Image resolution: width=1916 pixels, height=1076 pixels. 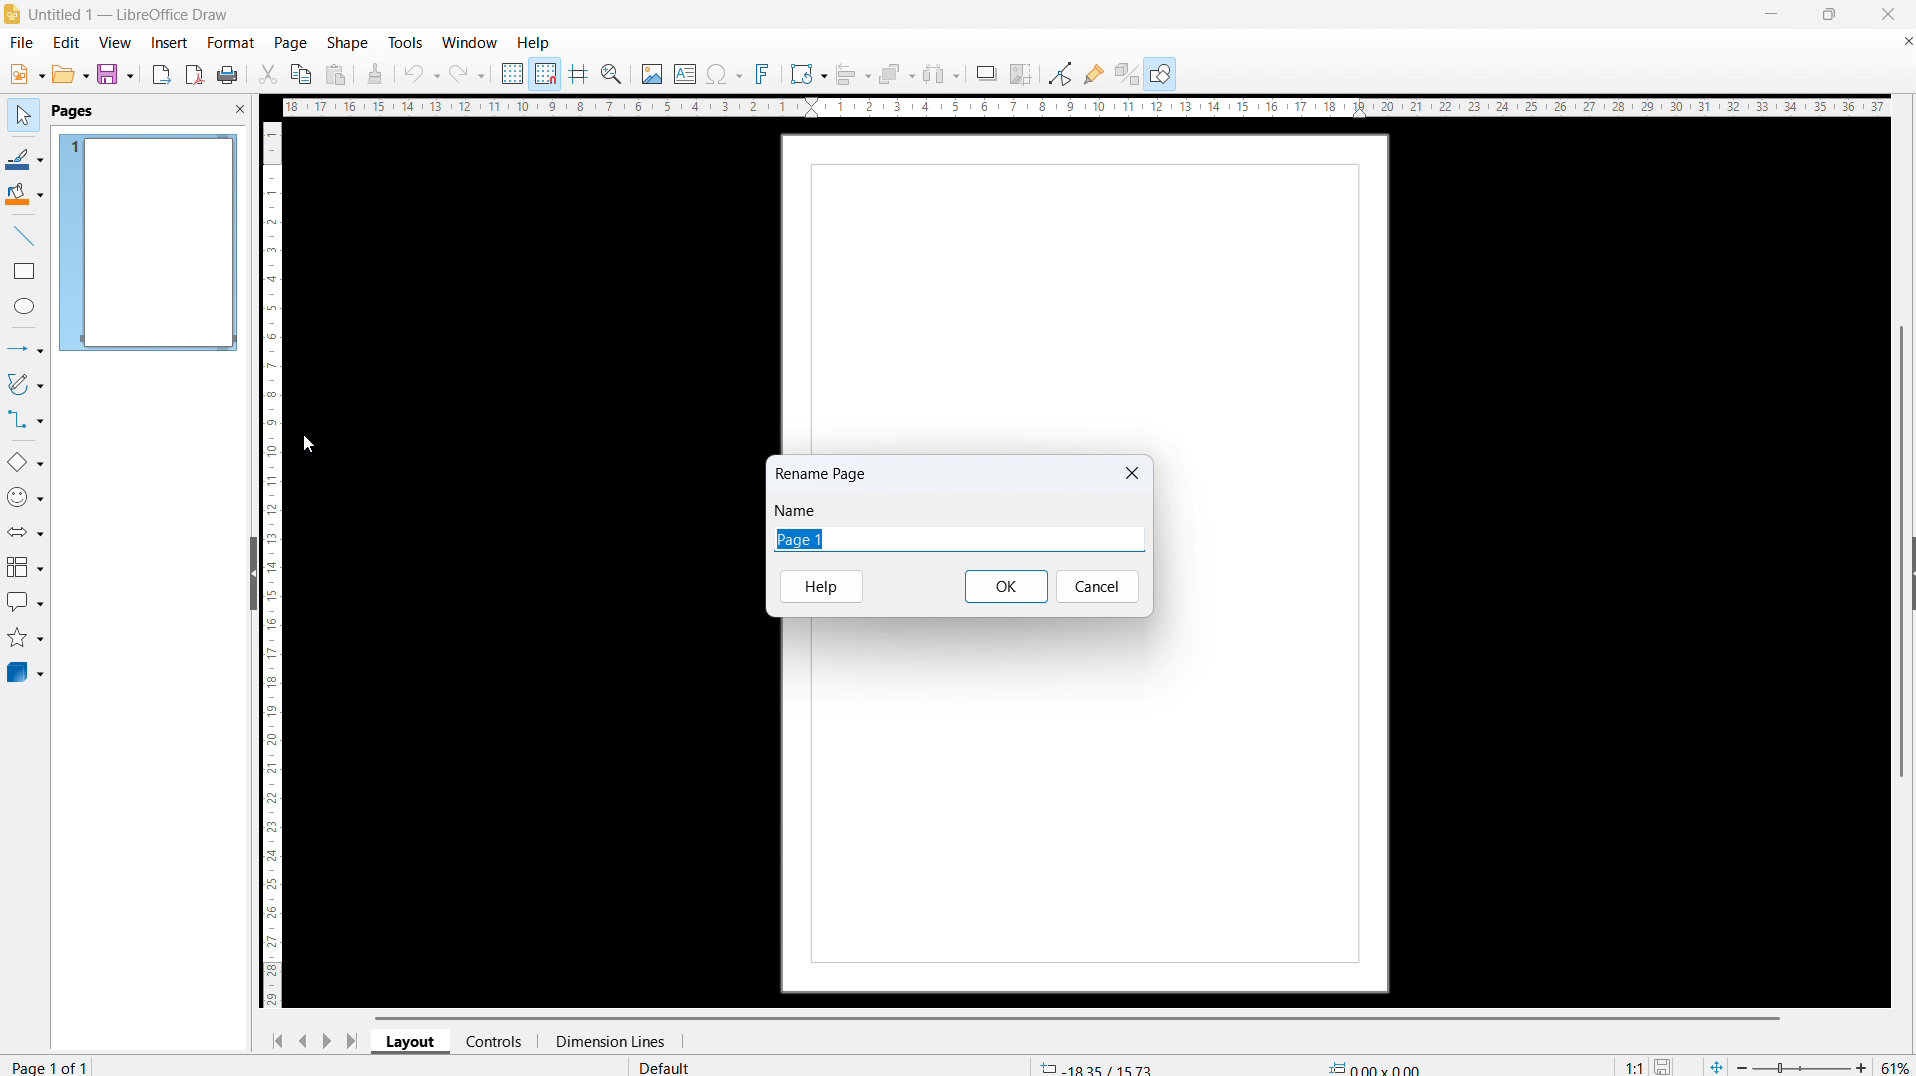 I want to click on edit, so click(x=65, y=43).